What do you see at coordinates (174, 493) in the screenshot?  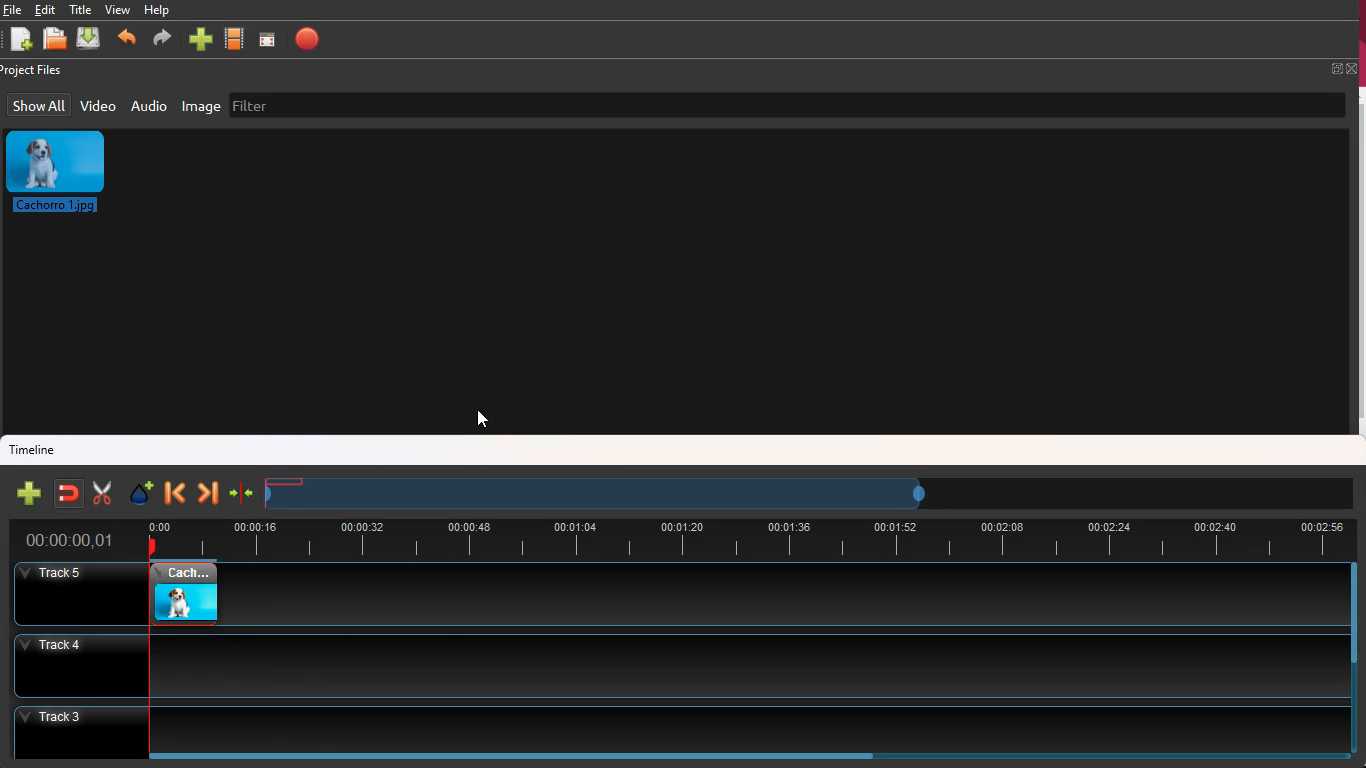 I see `backward` at bounding box center [174, 493].